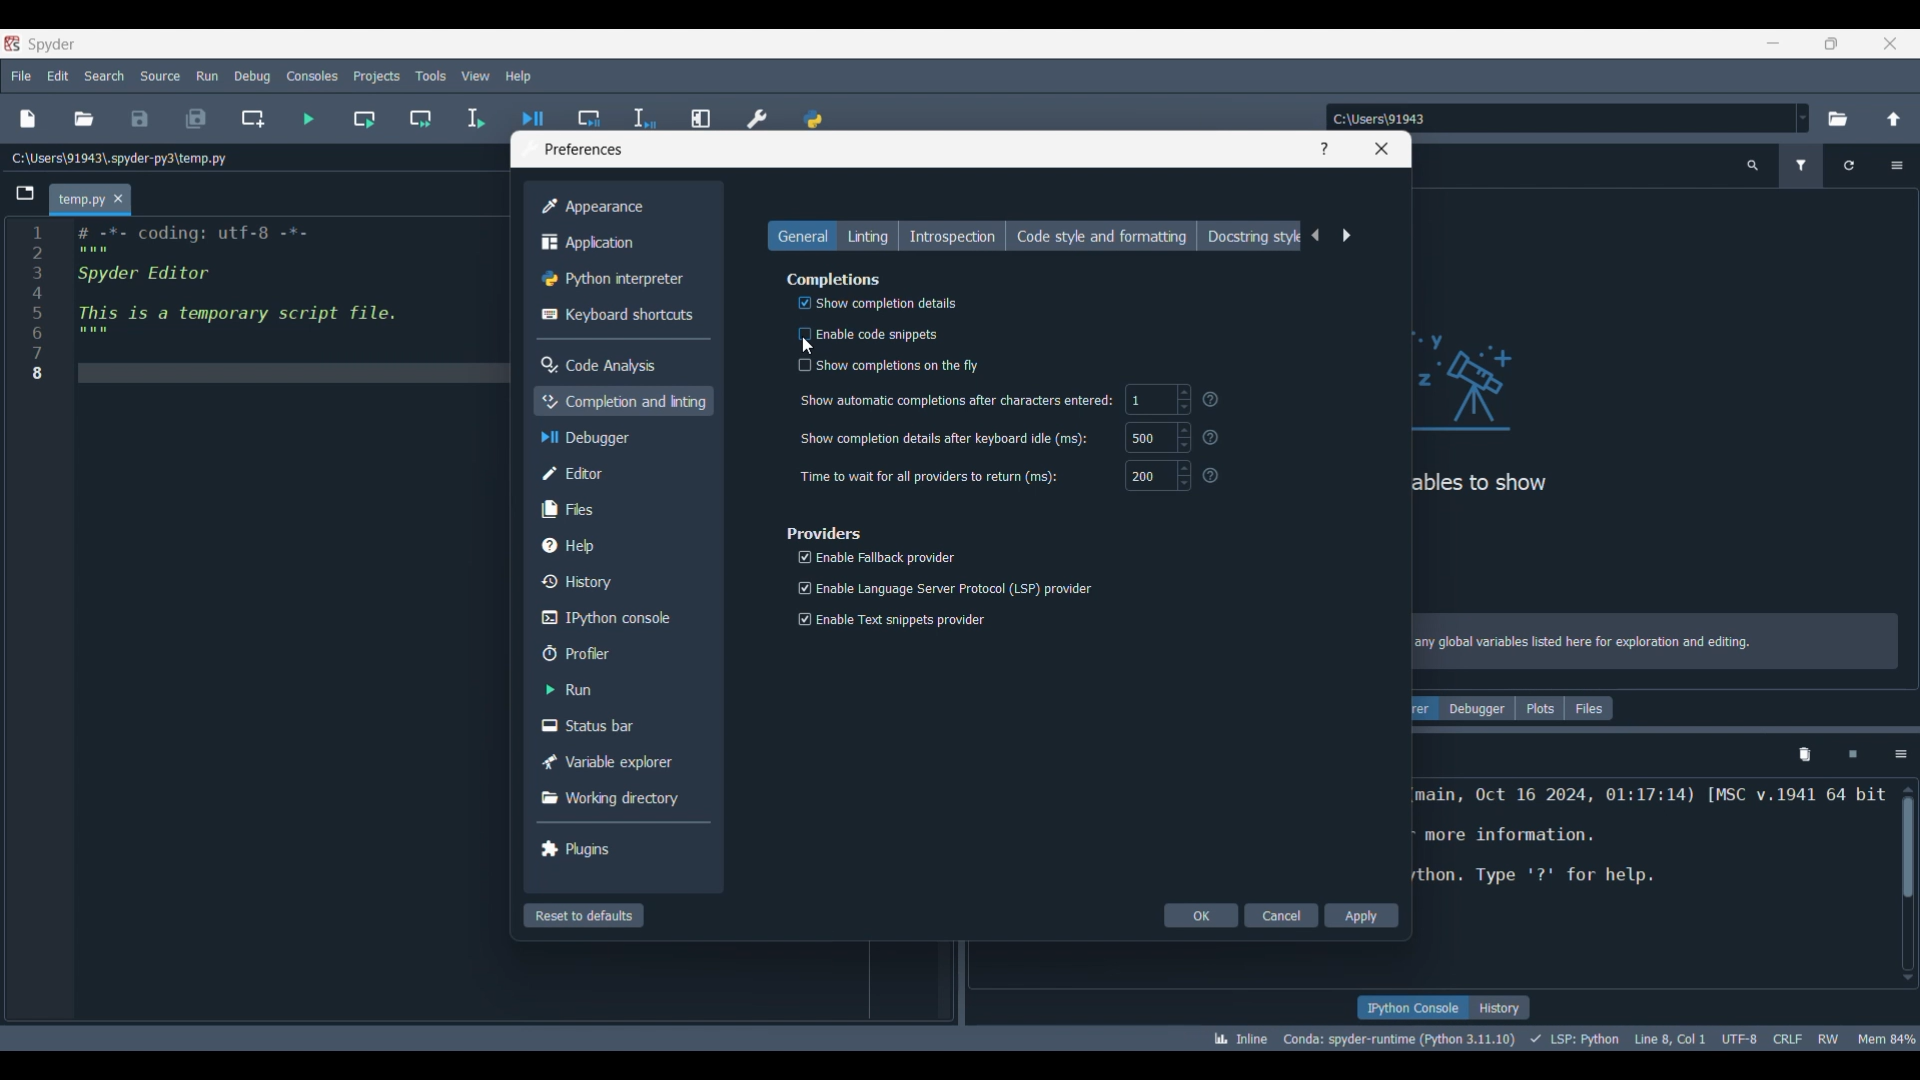 The image size is (1920, 1080). I want to click on Close tab, so click(118, 198).